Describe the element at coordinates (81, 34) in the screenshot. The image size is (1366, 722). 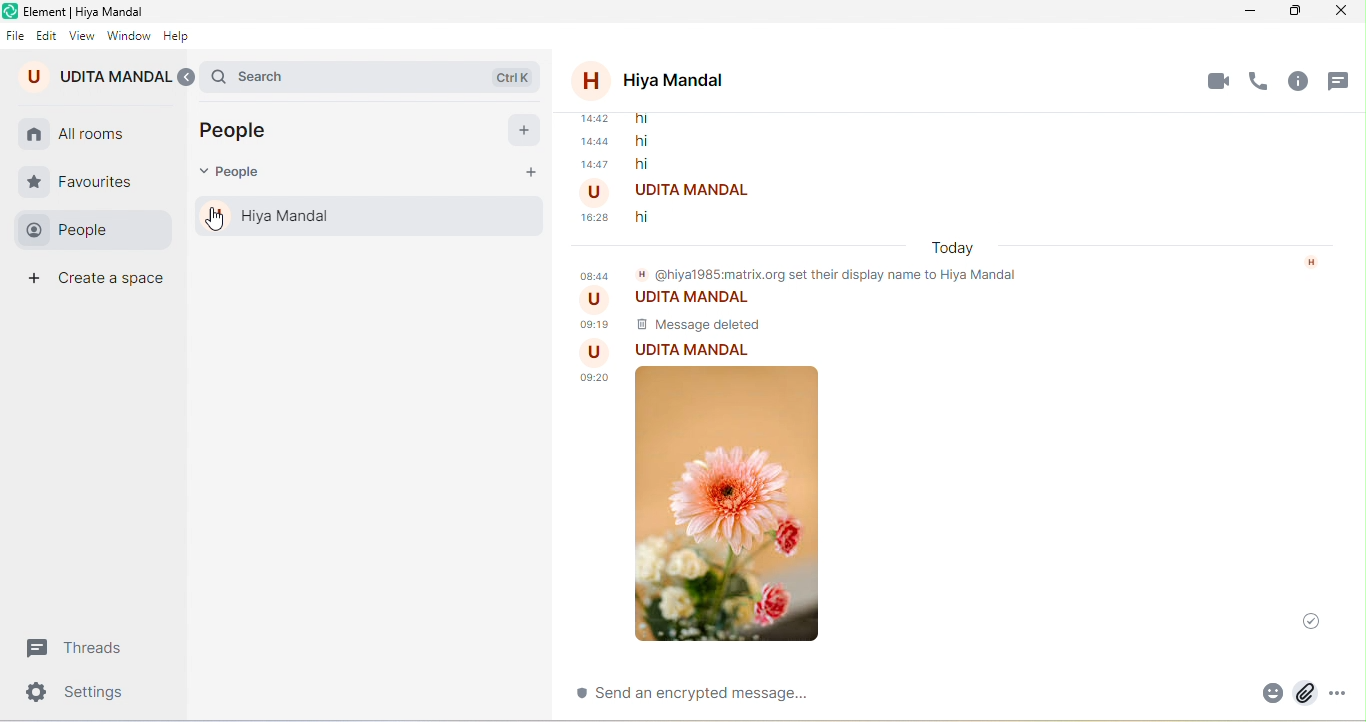
I see `view` at that location.